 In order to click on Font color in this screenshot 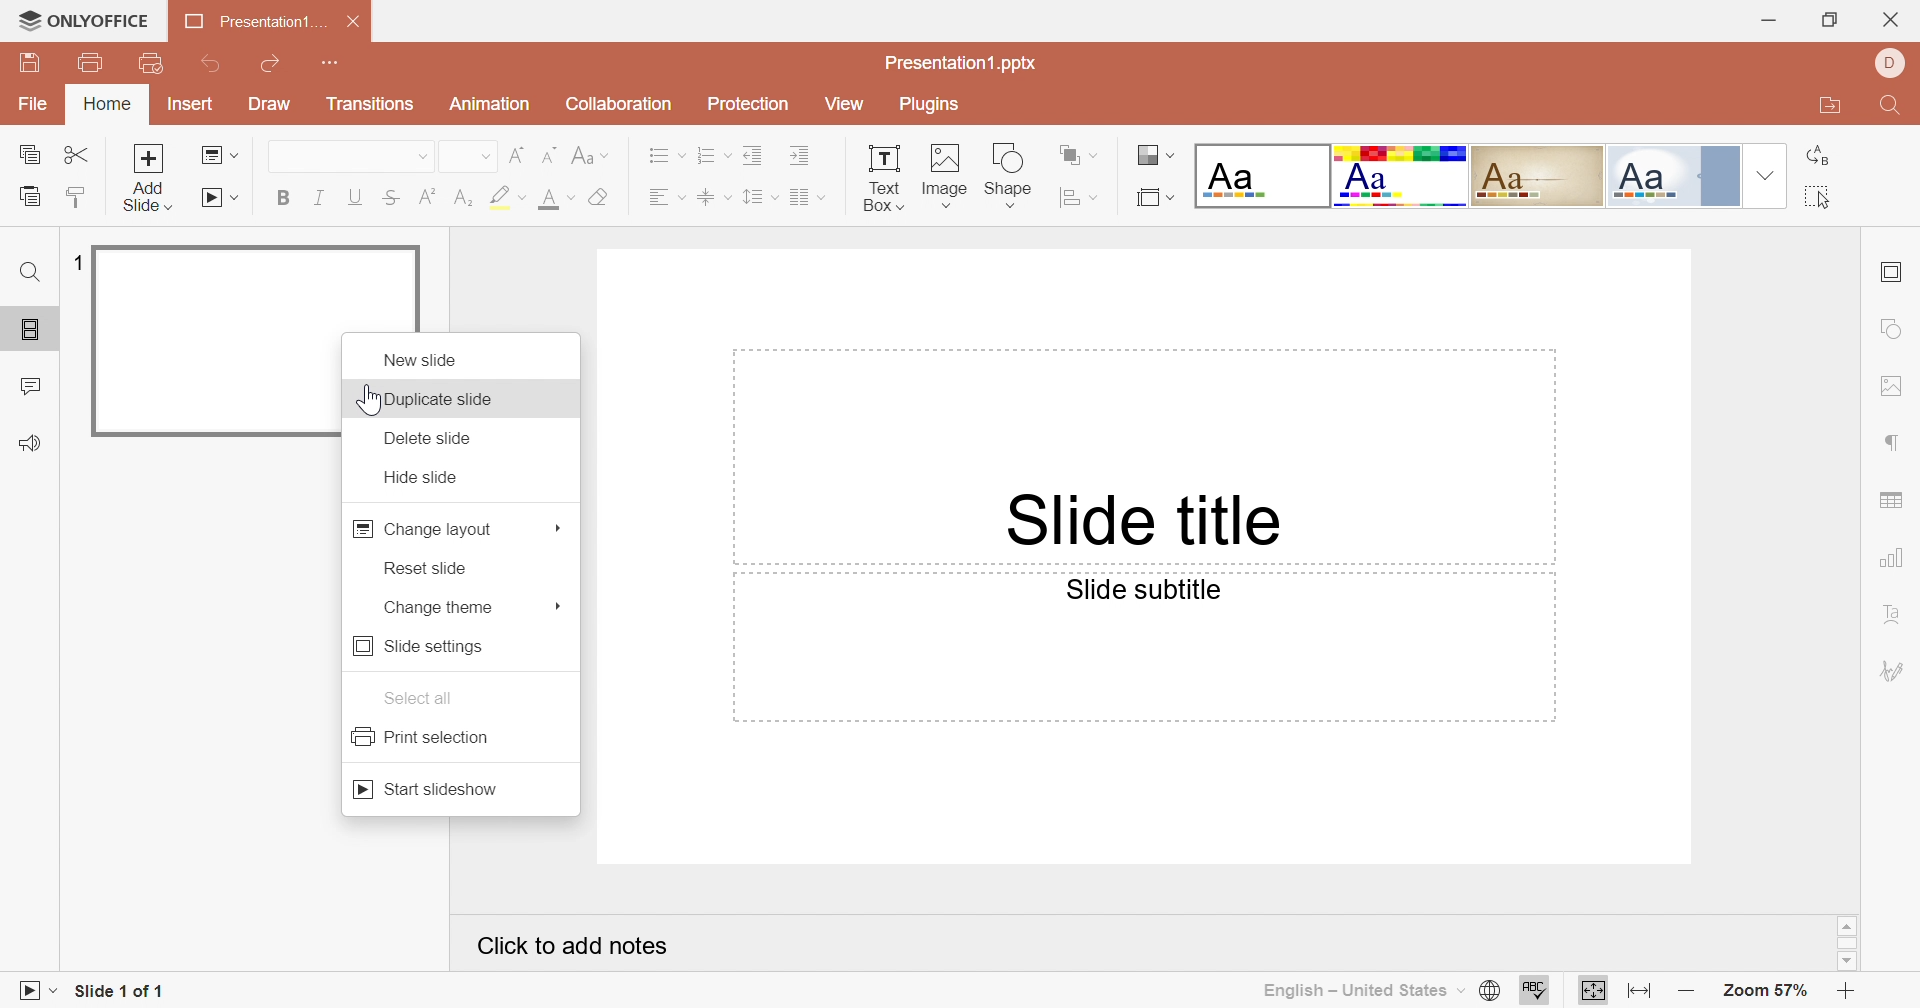, I will do `click(549, 200)`.